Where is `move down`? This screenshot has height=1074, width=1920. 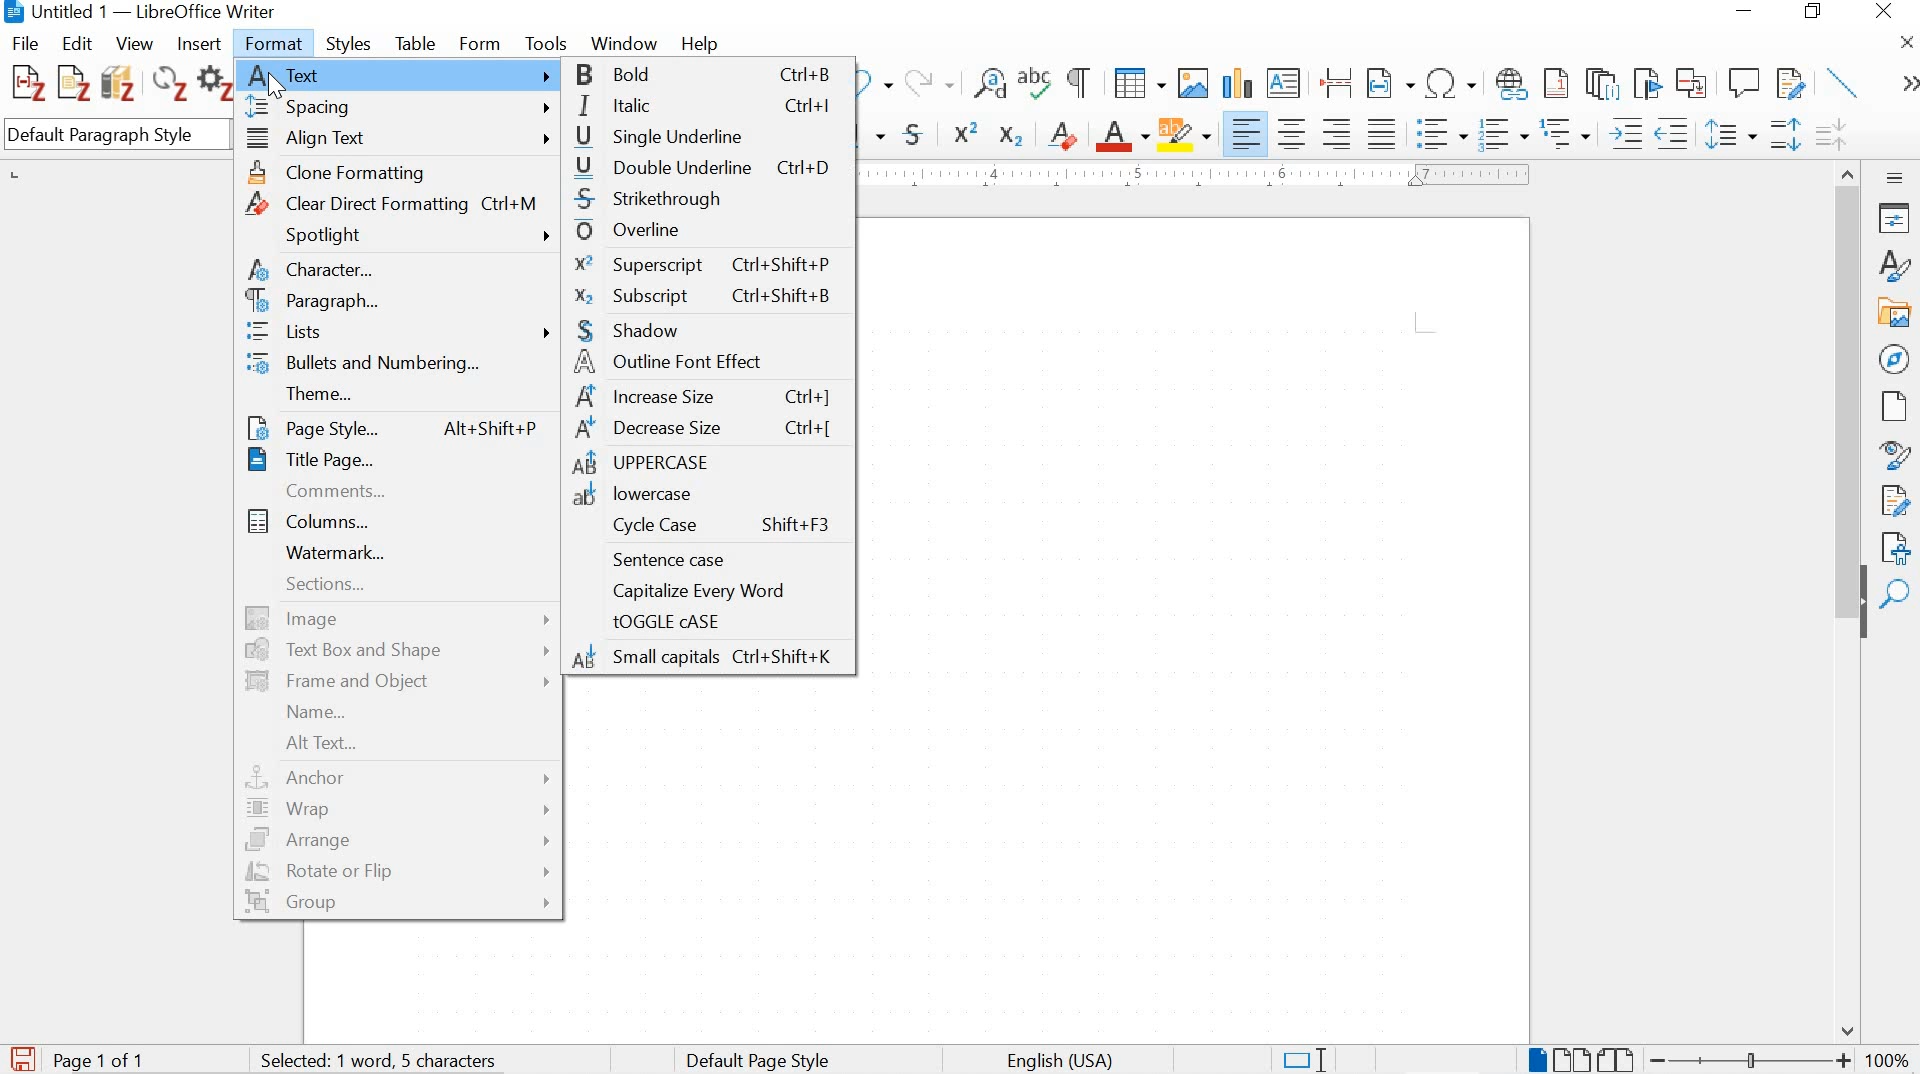 move down is located at coordinates (1849, 1031).